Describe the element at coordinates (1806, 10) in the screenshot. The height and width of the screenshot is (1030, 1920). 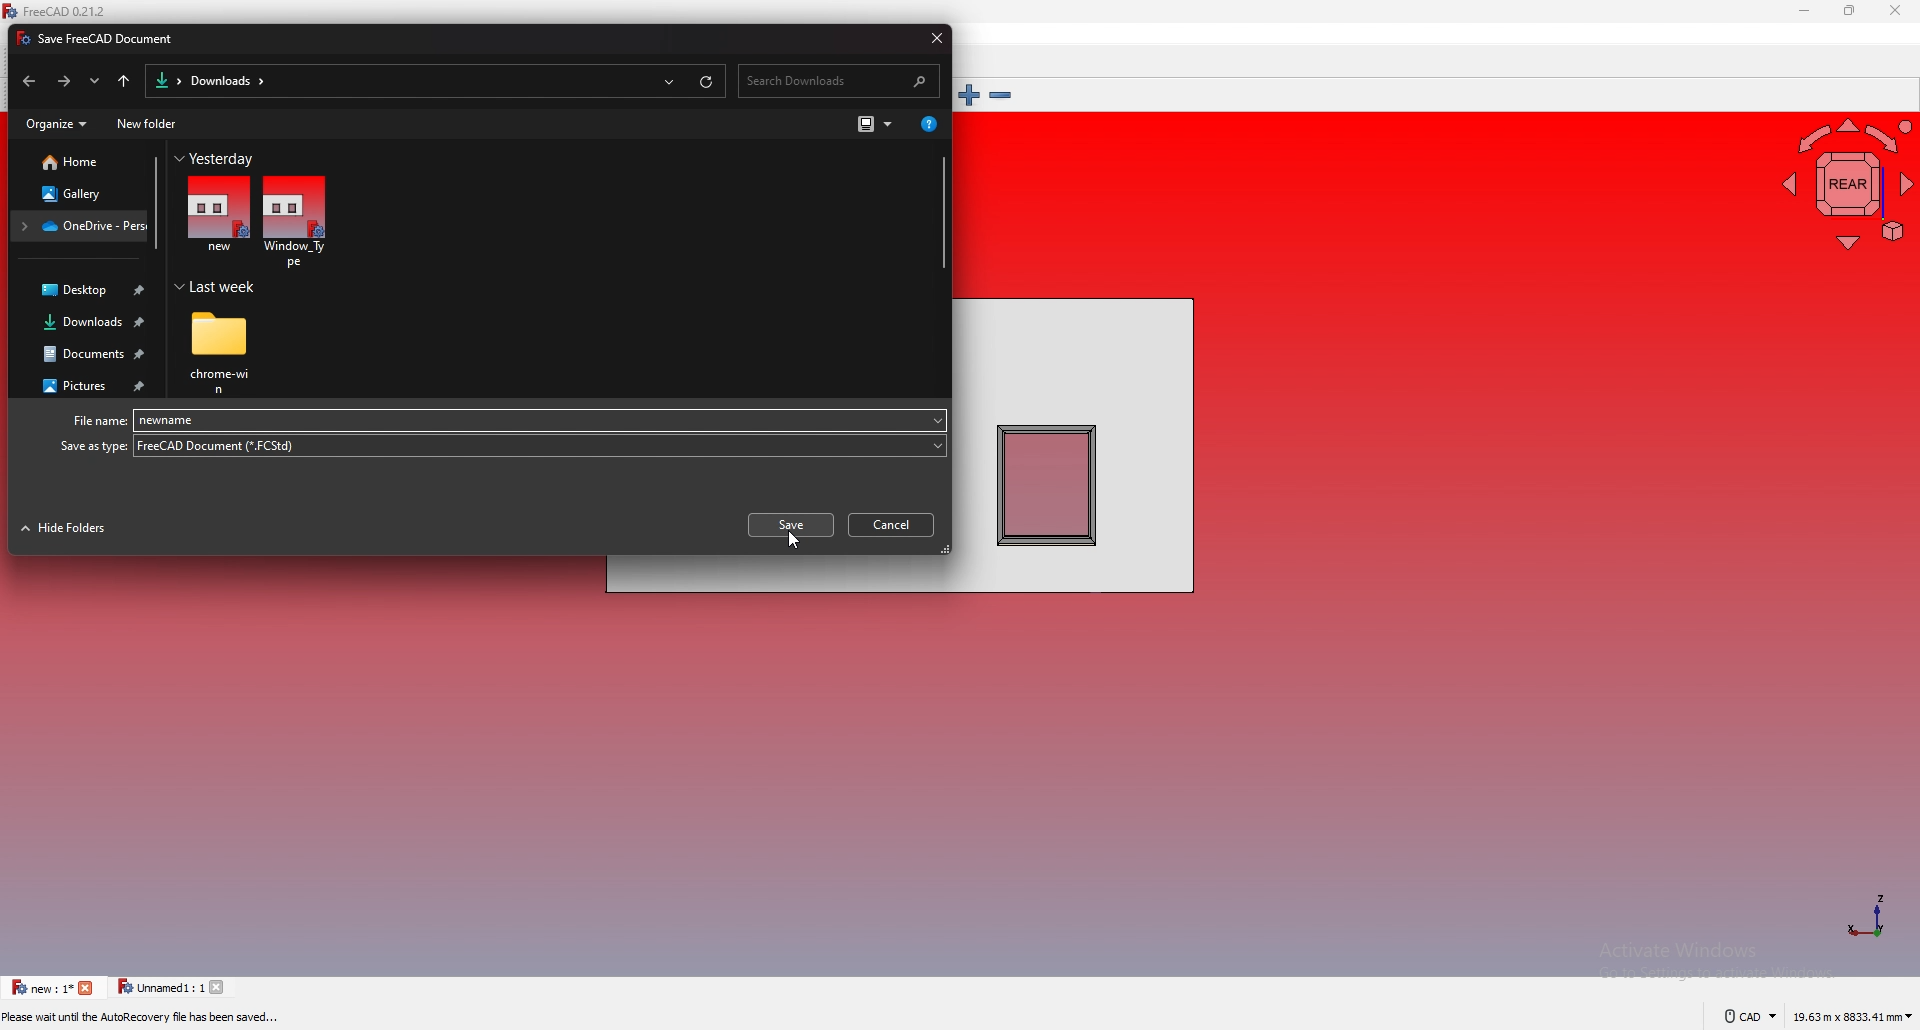
I see `minimize` at that location.